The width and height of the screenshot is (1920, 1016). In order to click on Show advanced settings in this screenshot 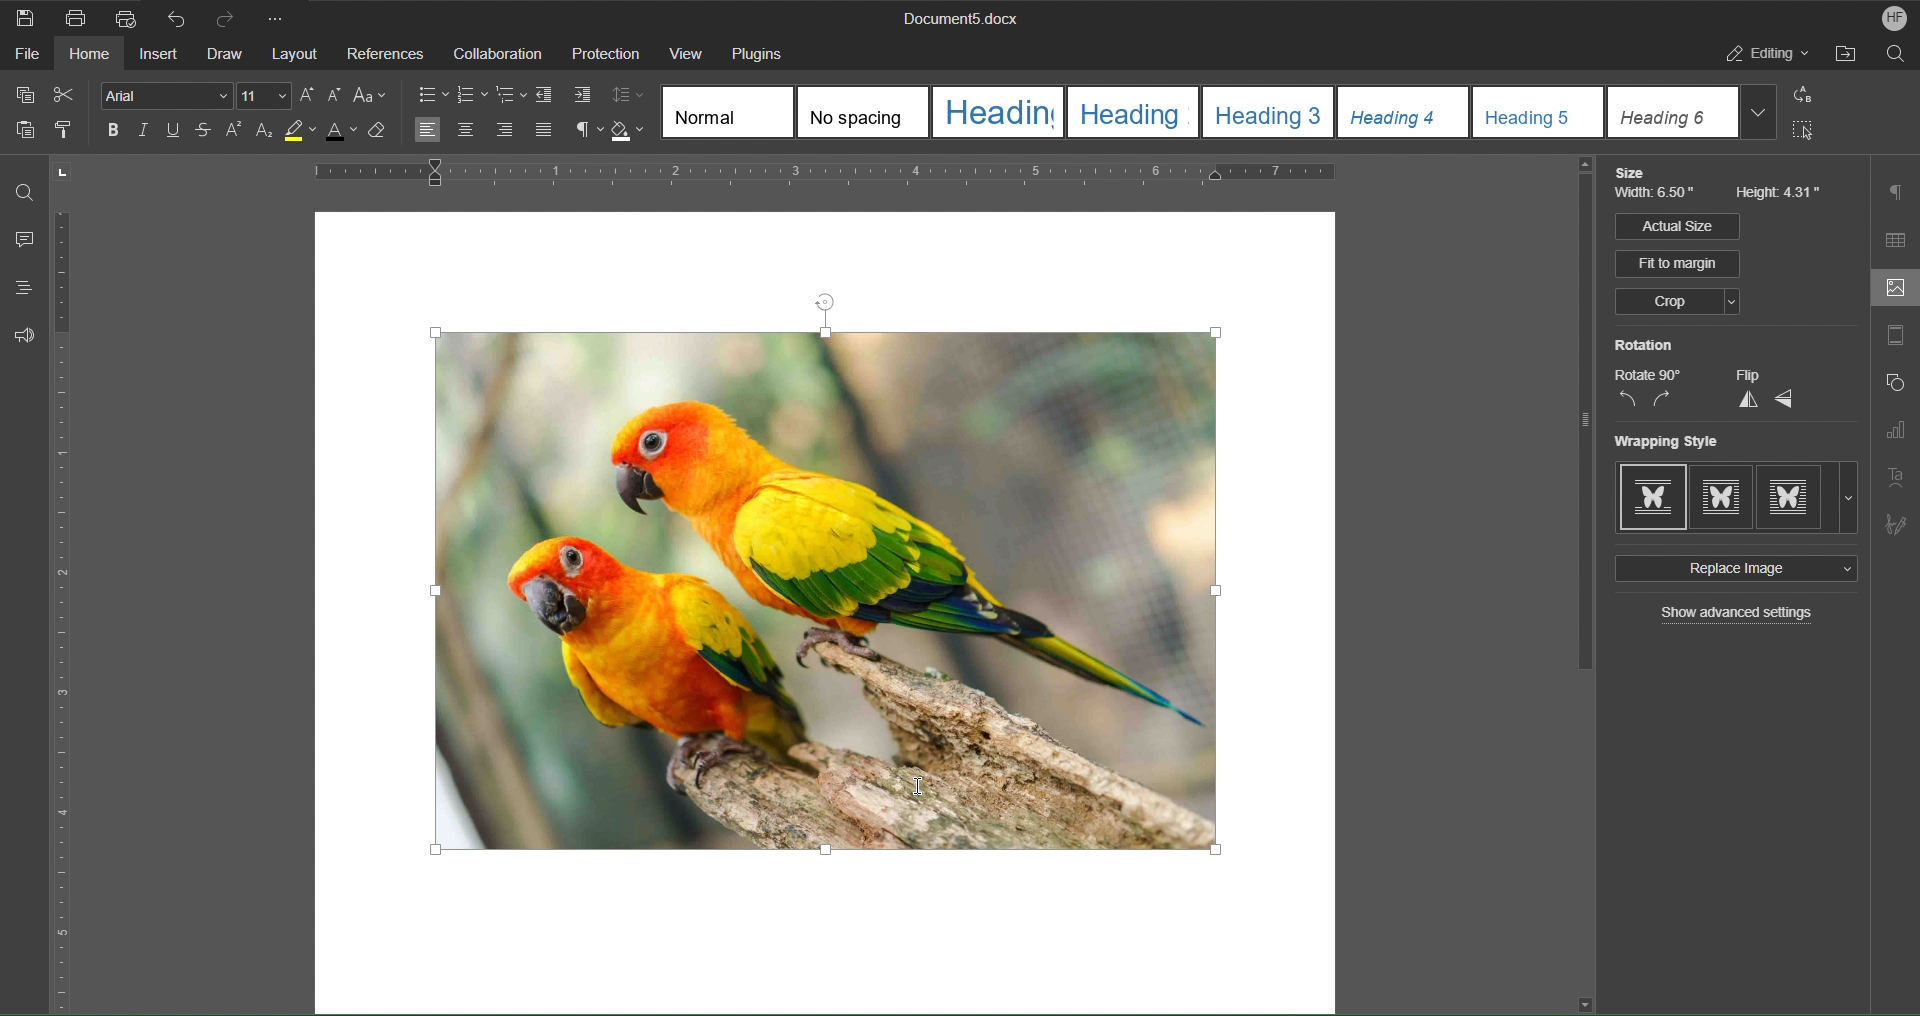, I will do `click(1739, 615)`.